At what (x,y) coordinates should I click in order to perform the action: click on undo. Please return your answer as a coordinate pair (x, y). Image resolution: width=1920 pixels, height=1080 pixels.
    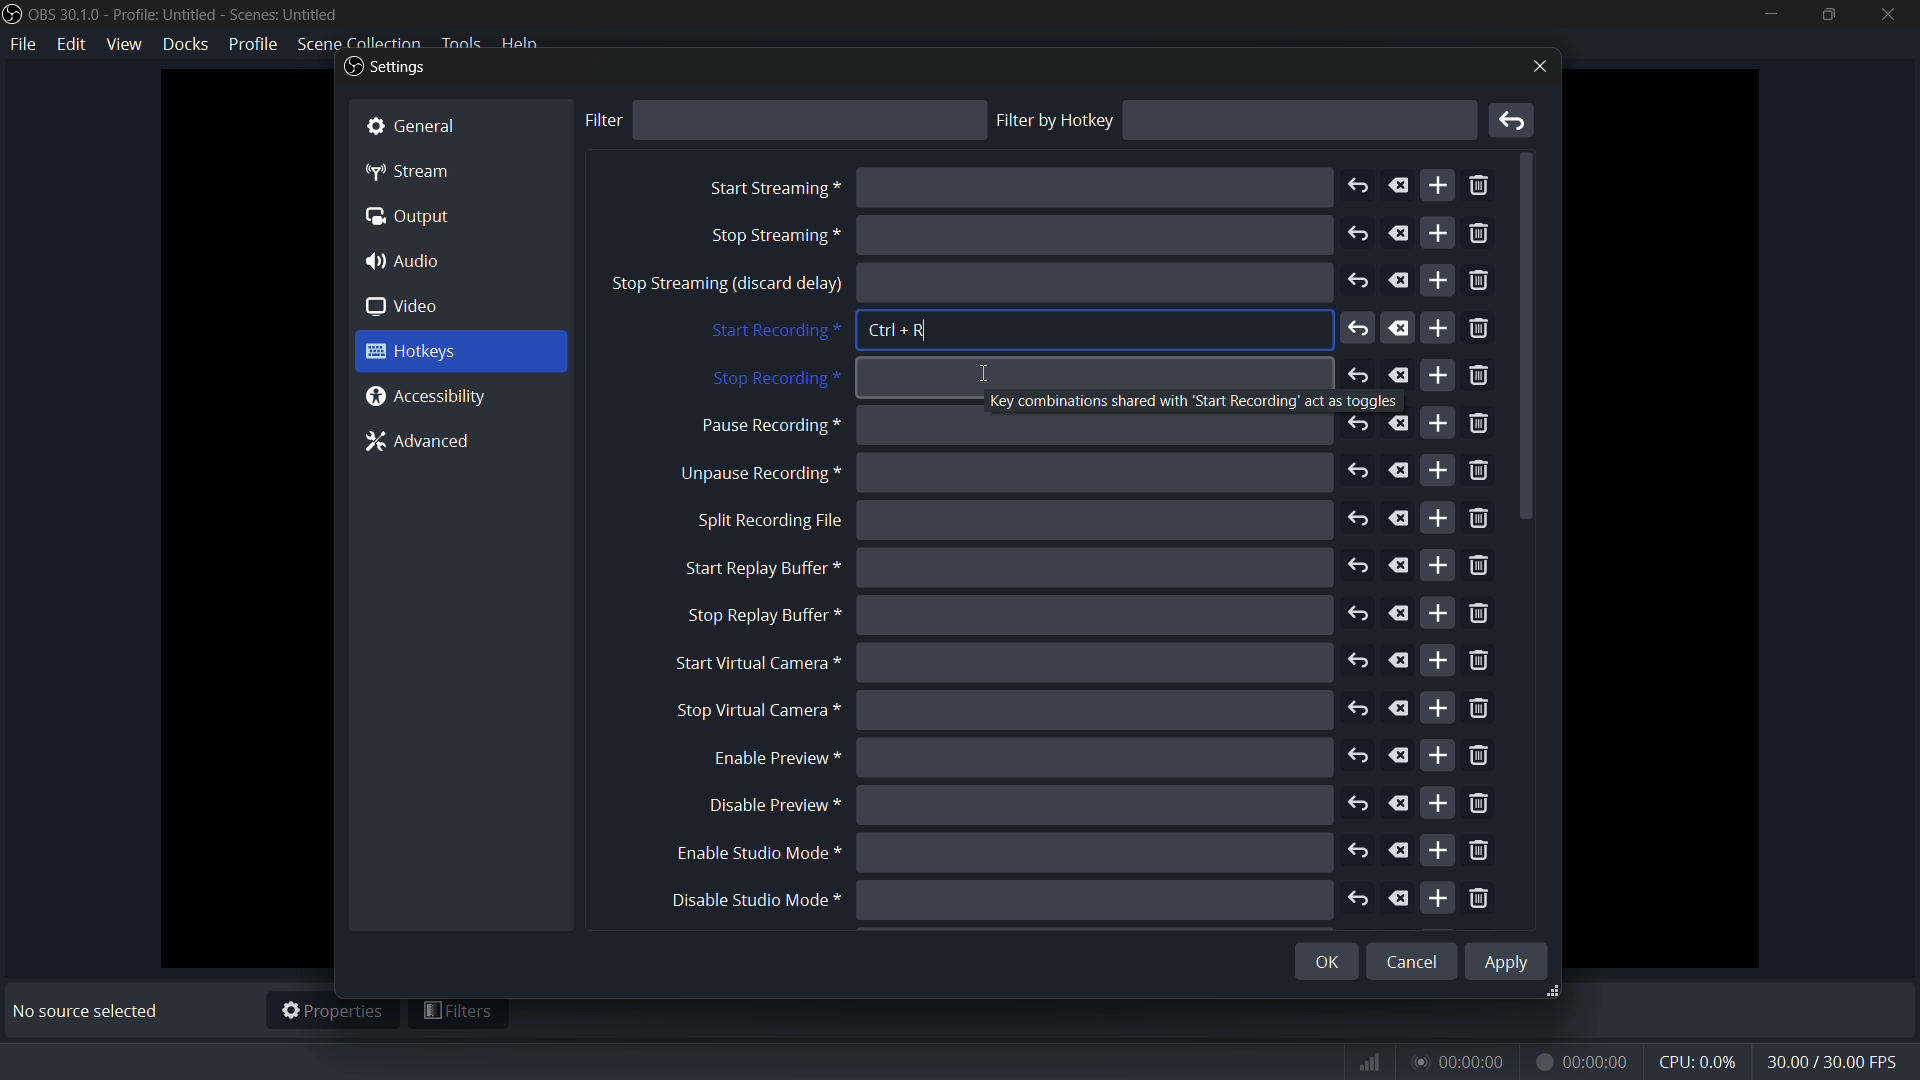
    Looking at the image, I should click on (1359, 854).